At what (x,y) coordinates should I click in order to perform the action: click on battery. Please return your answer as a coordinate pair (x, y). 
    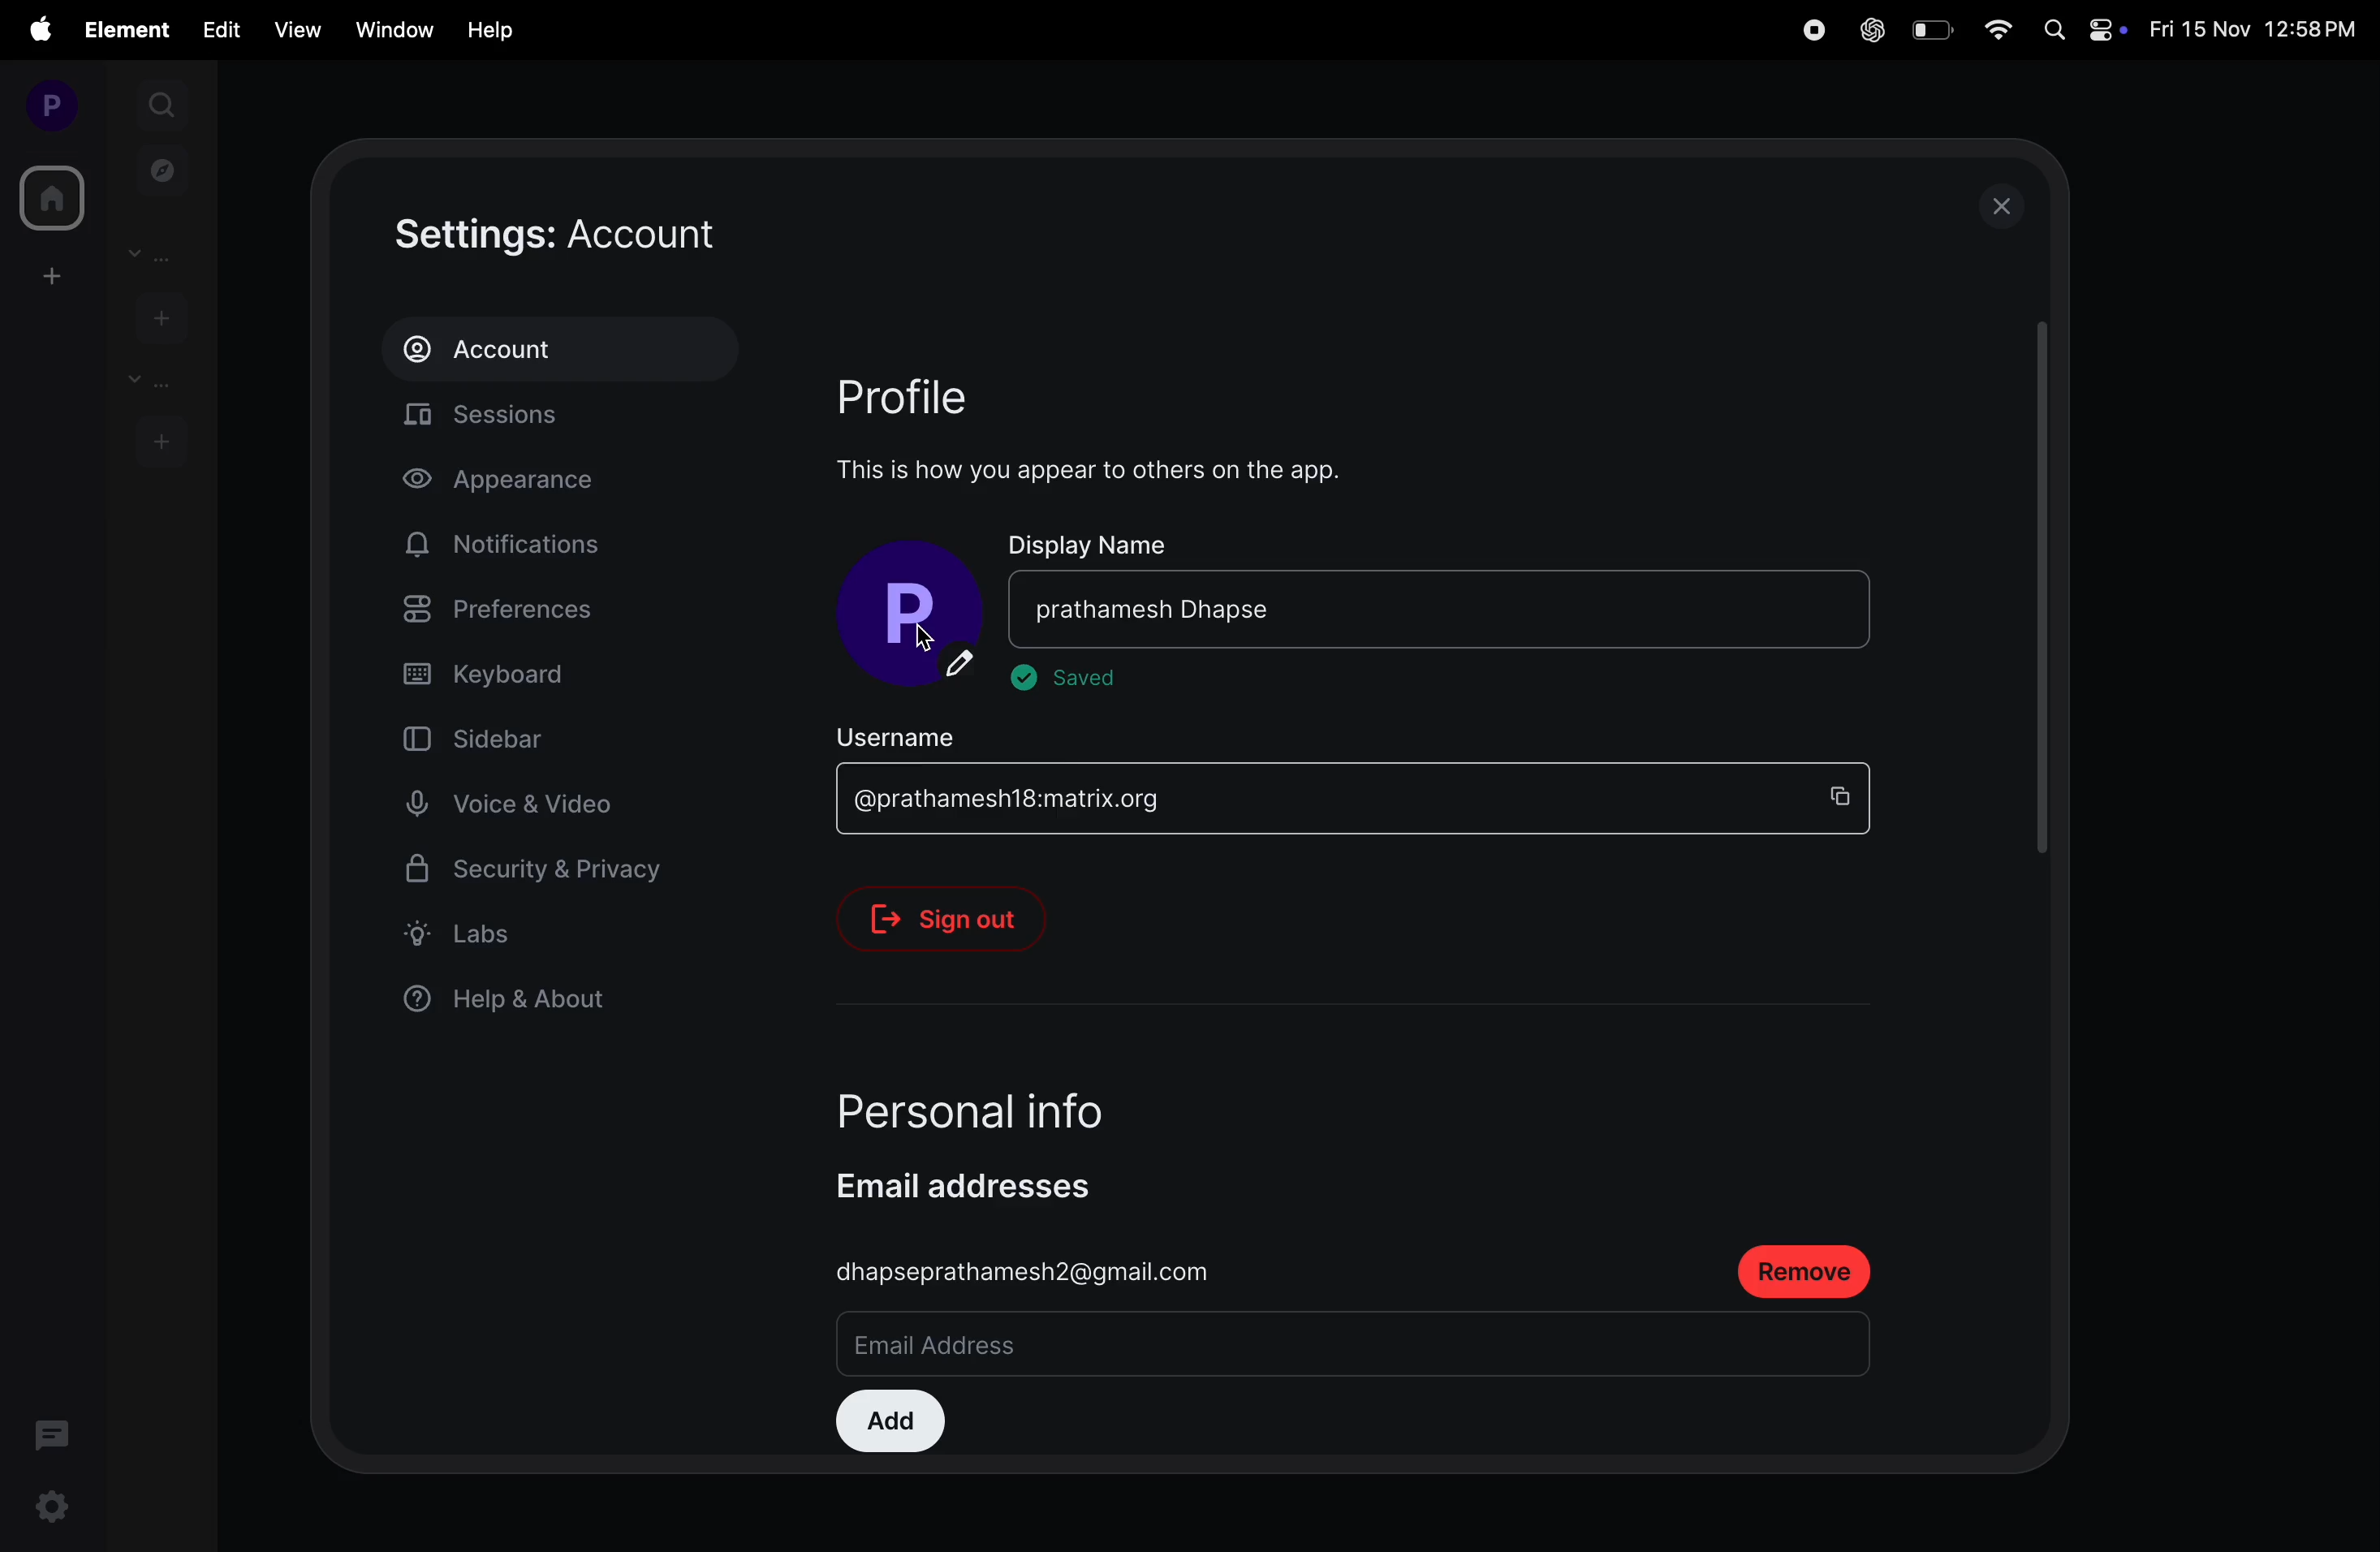
    Looking at the image, I should click on (1931, 29).